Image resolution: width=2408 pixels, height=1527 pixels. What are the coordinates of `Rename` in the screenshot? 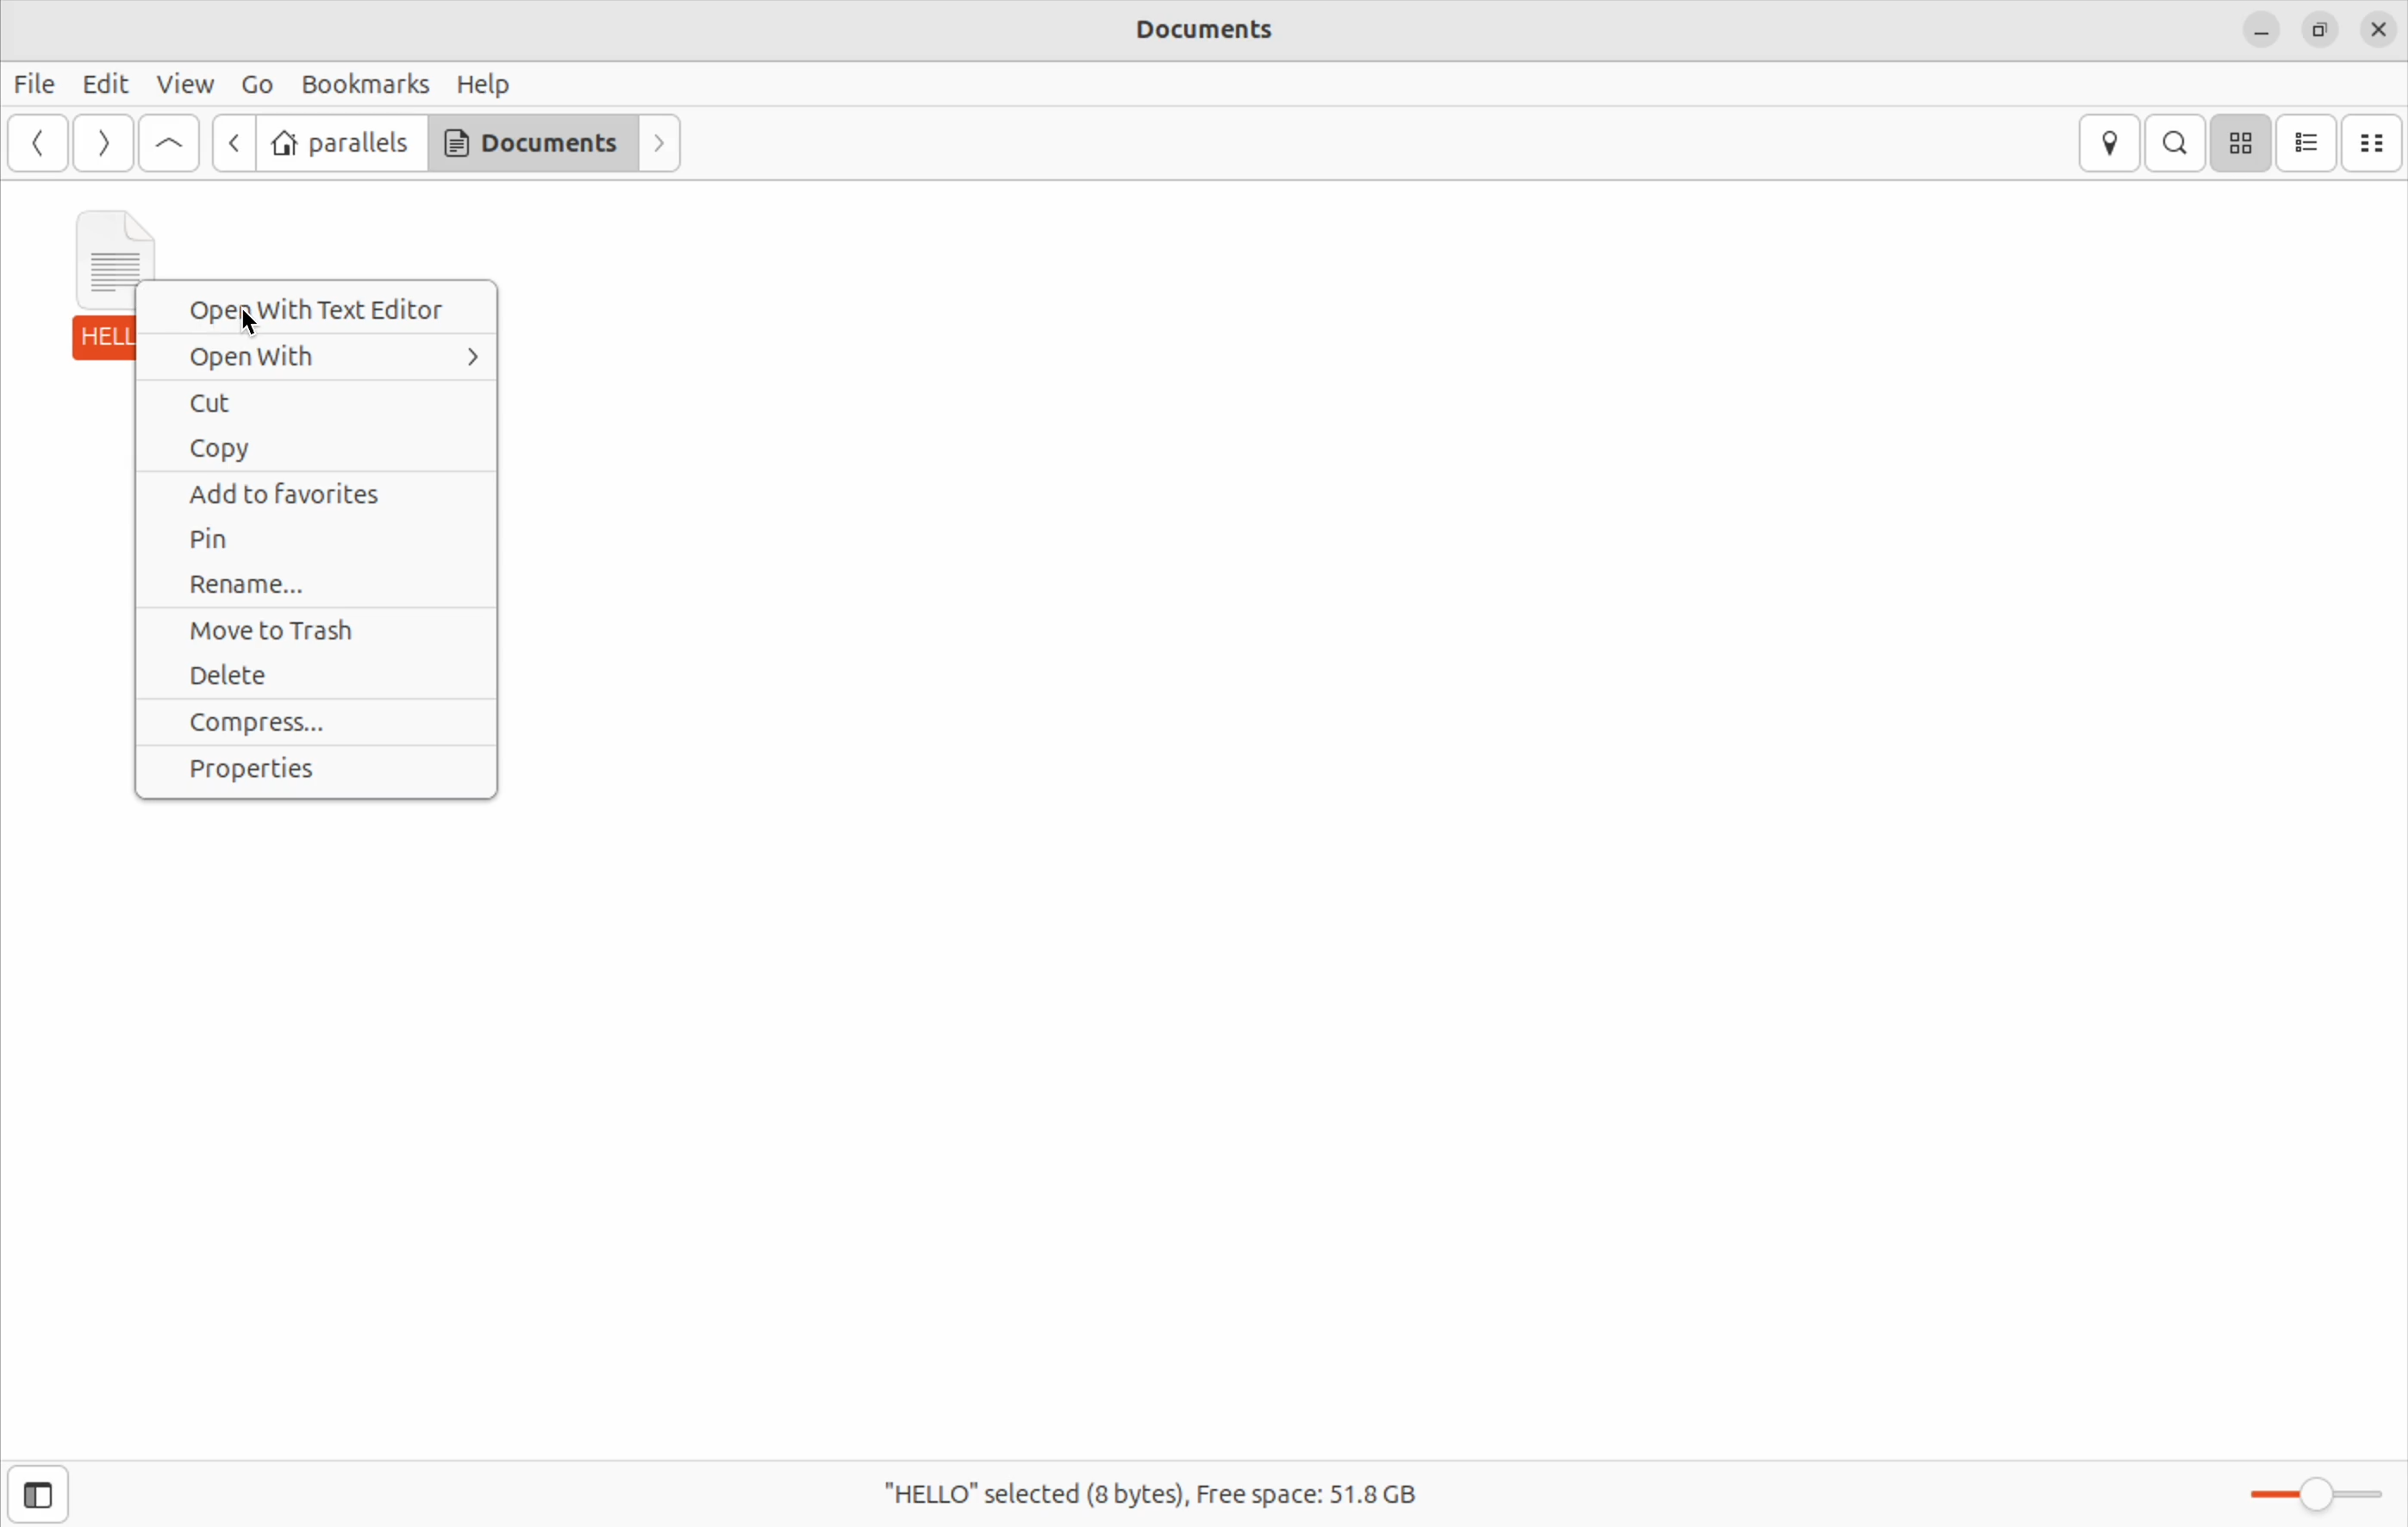 It's located at (306, 587).